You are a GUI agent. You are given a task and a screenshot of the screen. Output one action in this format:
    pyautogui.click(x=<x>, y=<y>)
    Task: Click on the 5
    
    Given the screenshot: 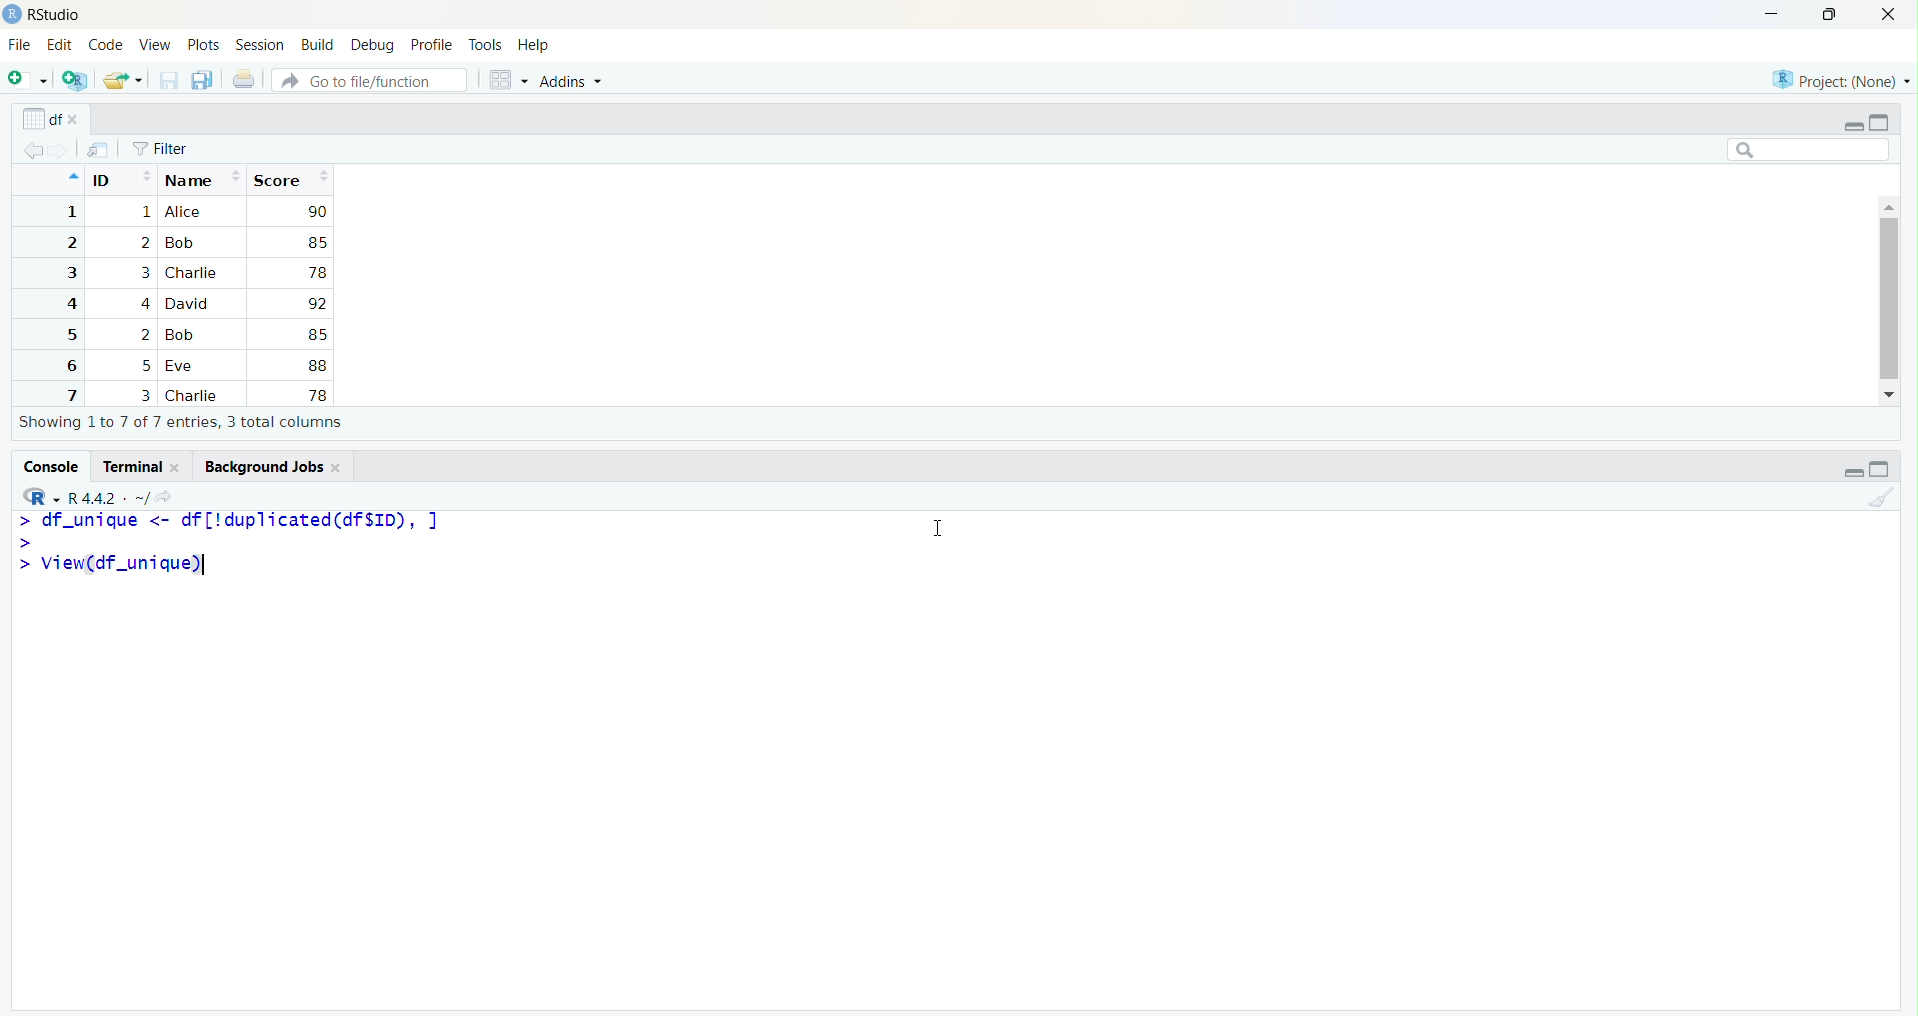 What is the action you would take?
    pyautogui.click(x=147, y=366)
    